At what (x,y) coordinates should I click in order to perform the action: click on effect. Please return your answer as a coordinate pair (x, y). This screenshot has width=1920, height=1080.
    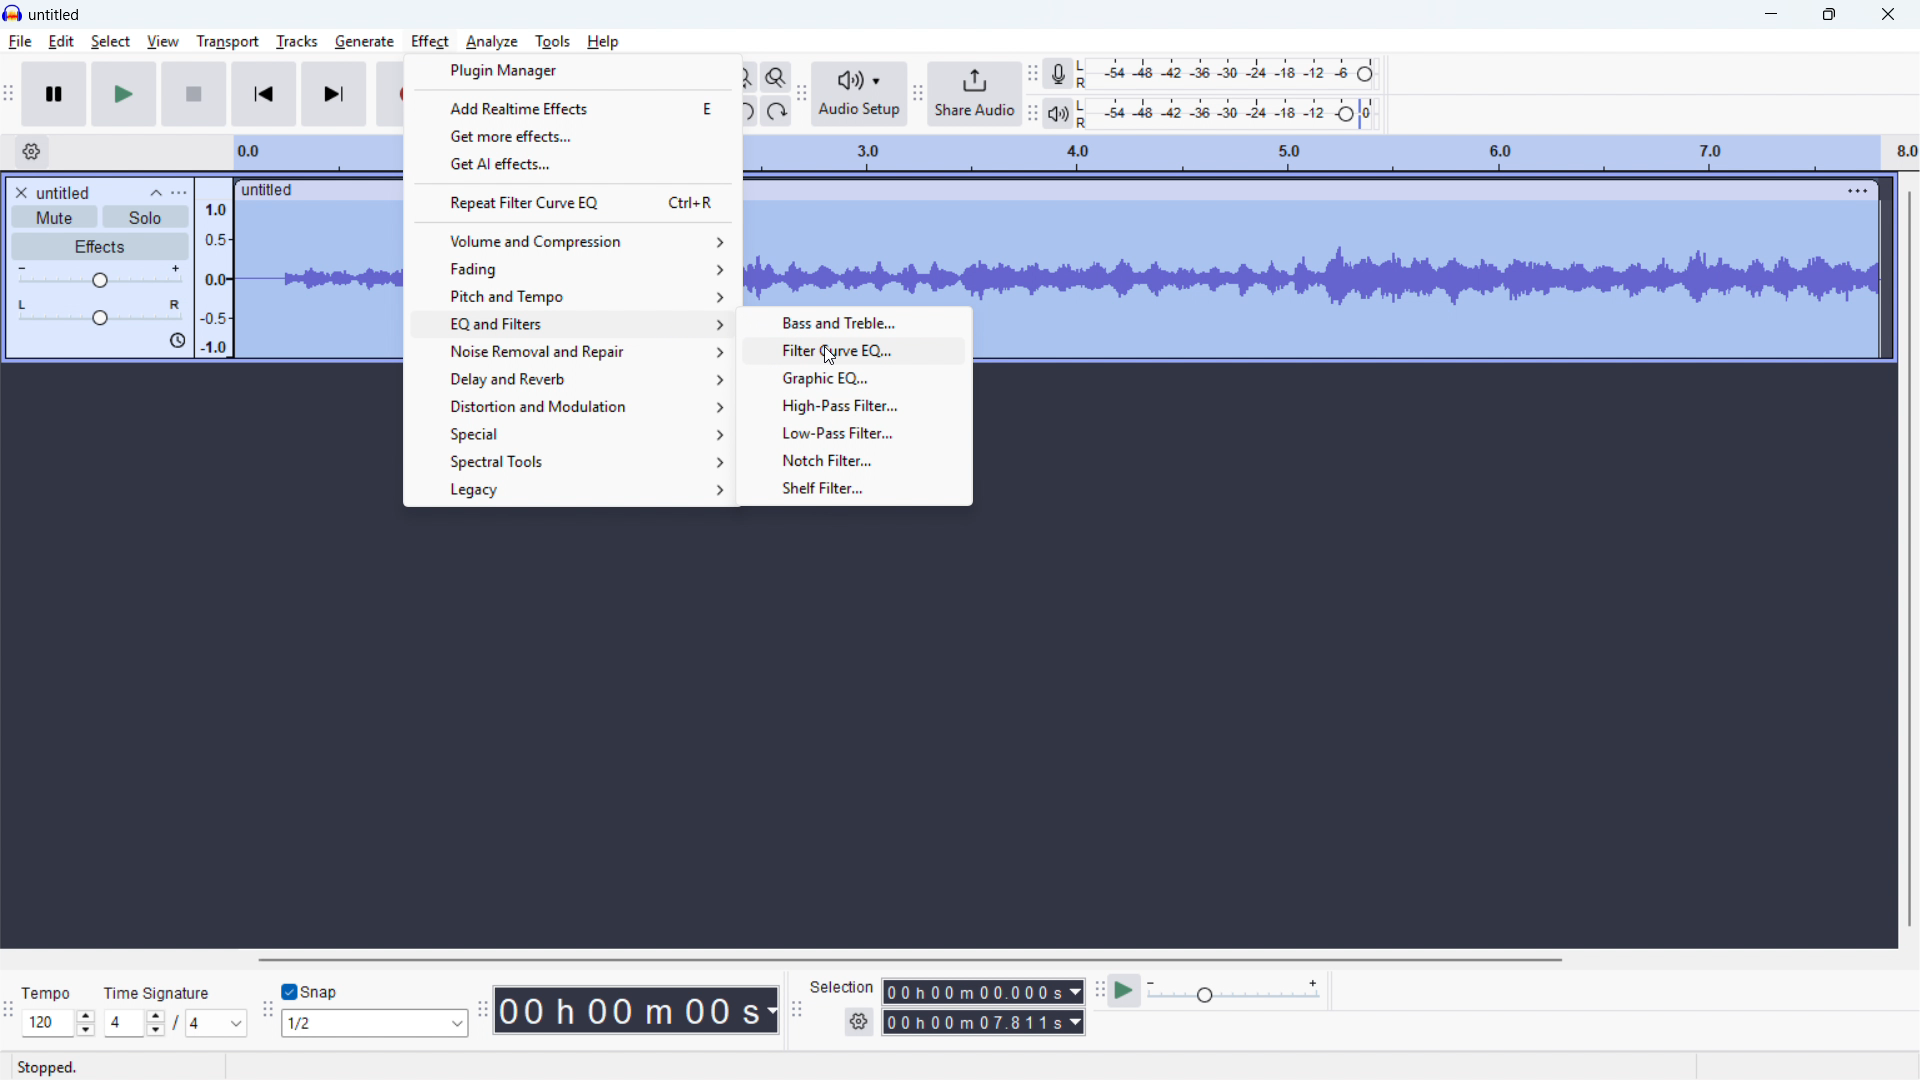
    Looking at the image, I should click on (431, 41).